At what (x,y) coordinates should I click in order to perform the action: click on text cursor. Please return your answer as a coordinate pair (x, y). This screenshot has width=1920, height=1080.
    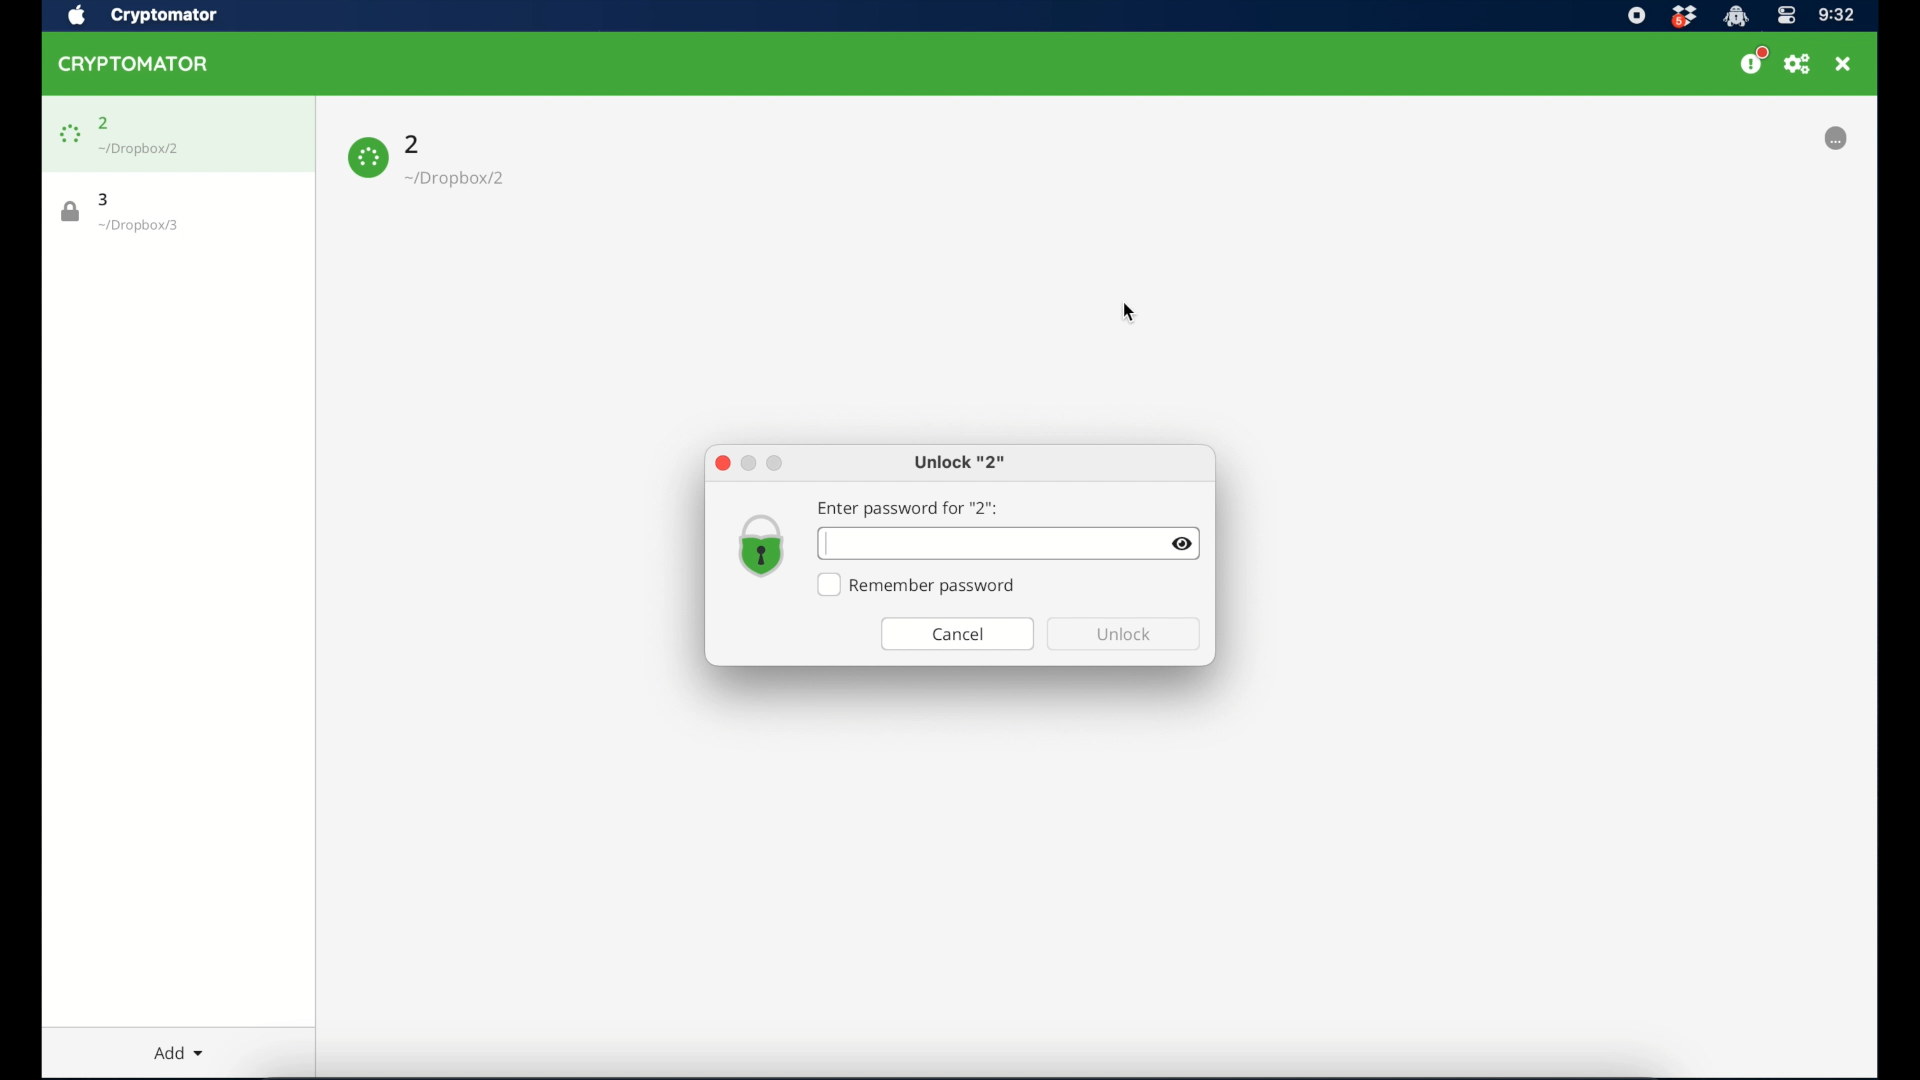
    Looking at the image, I should click on (825, 543).